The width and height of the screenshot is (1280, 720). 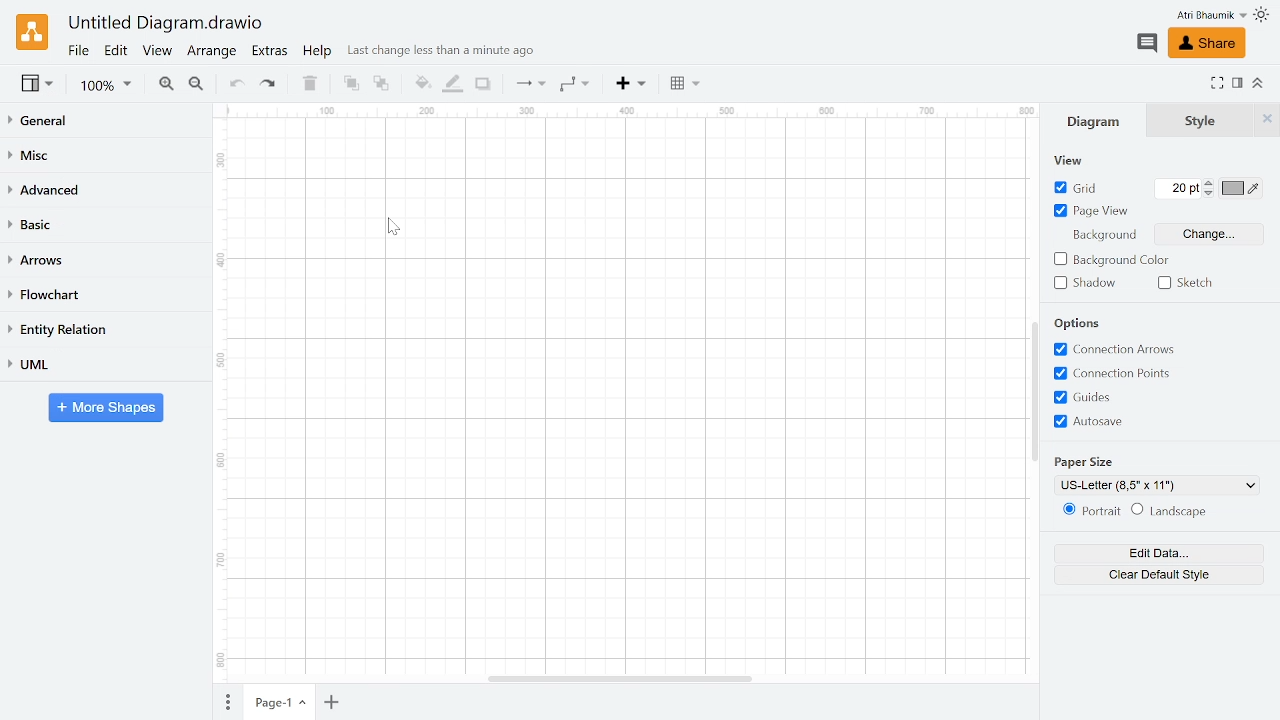 What do you see at coordinates (159, 51) in the screenshot?
I see `View` at bounding box center [159, 51].